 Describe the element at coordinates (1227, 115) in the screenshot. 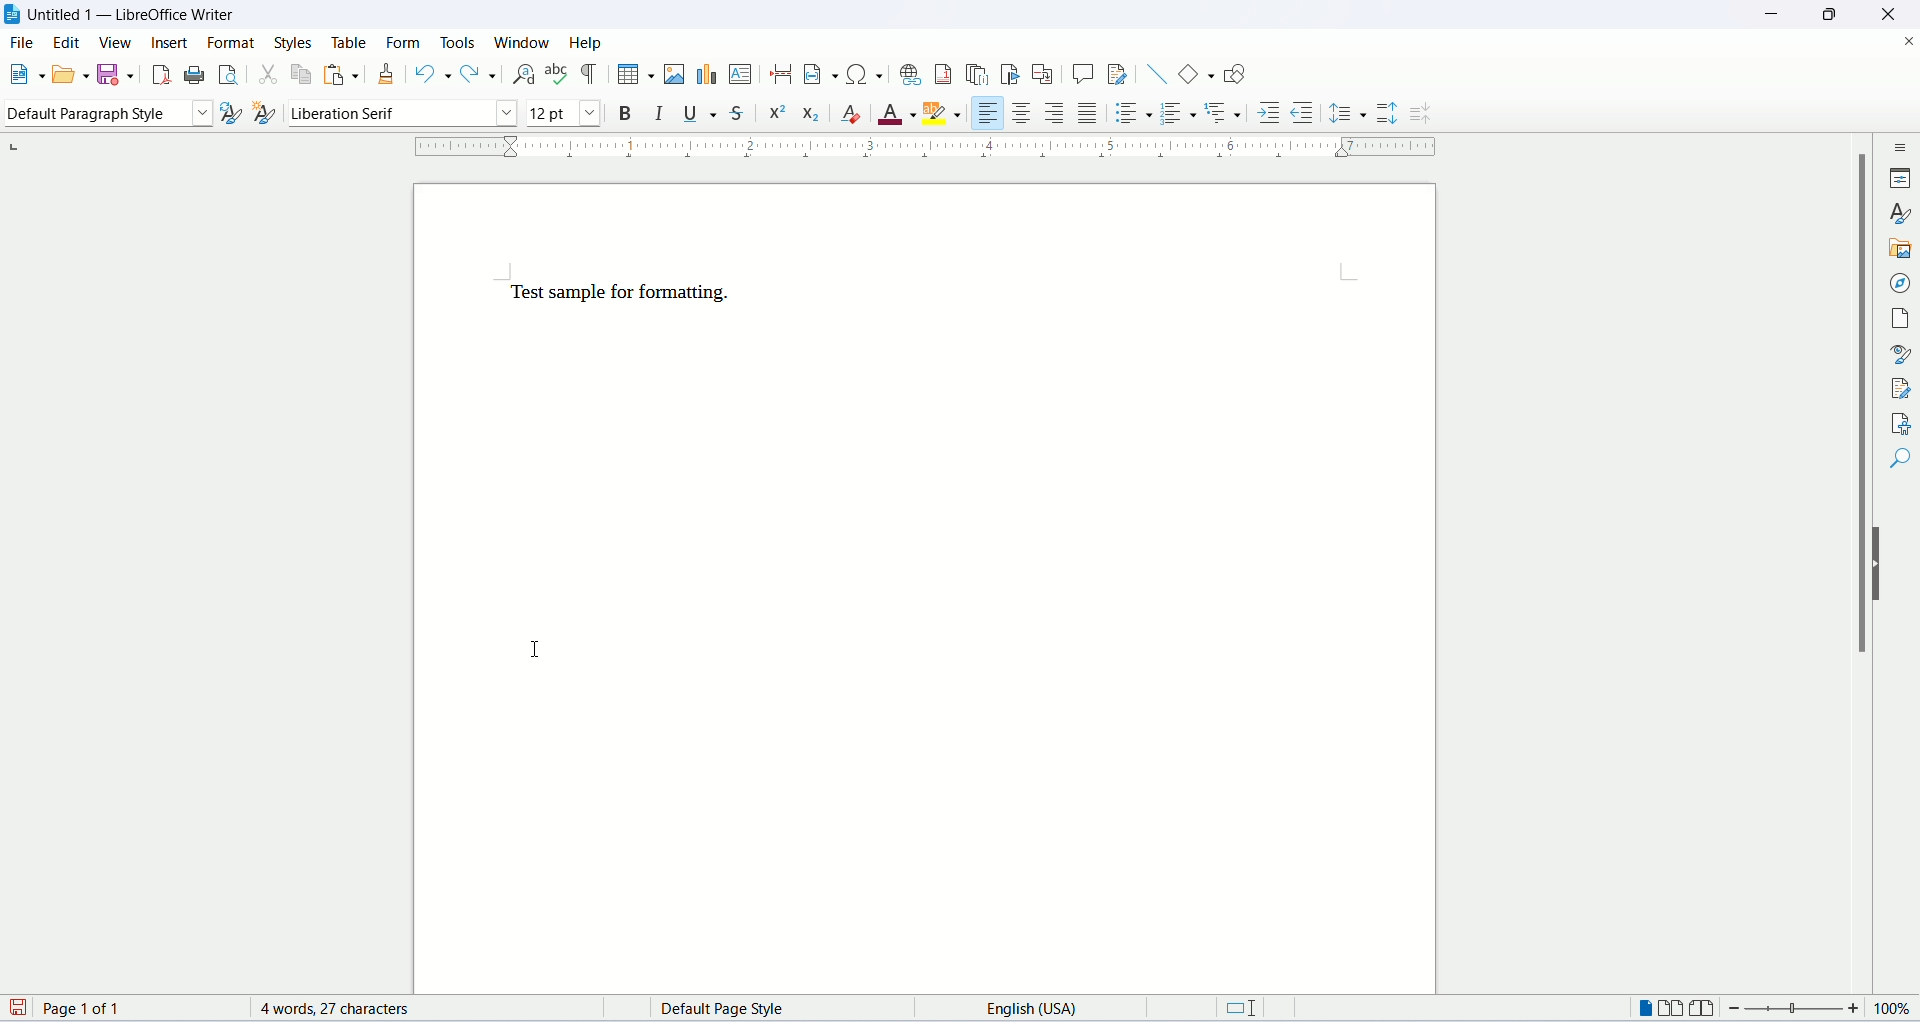

I see `format outline` at that location.